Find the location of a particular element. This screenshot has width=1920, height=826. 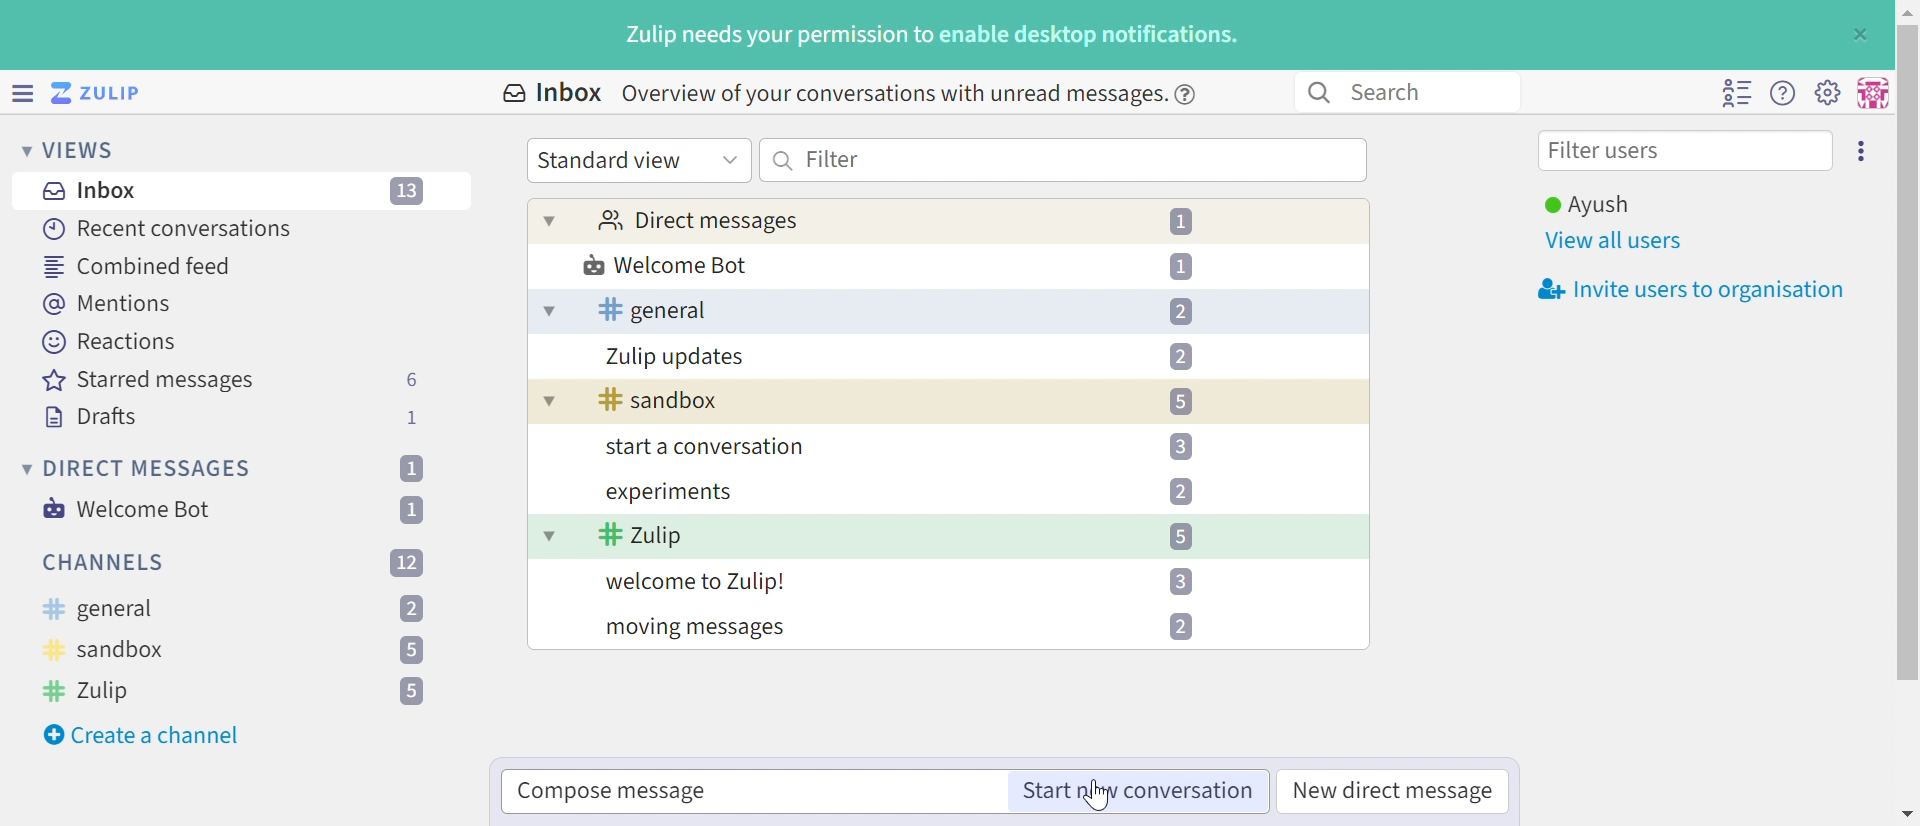

welcome to Zulip! is located at coordinates (697, 584).